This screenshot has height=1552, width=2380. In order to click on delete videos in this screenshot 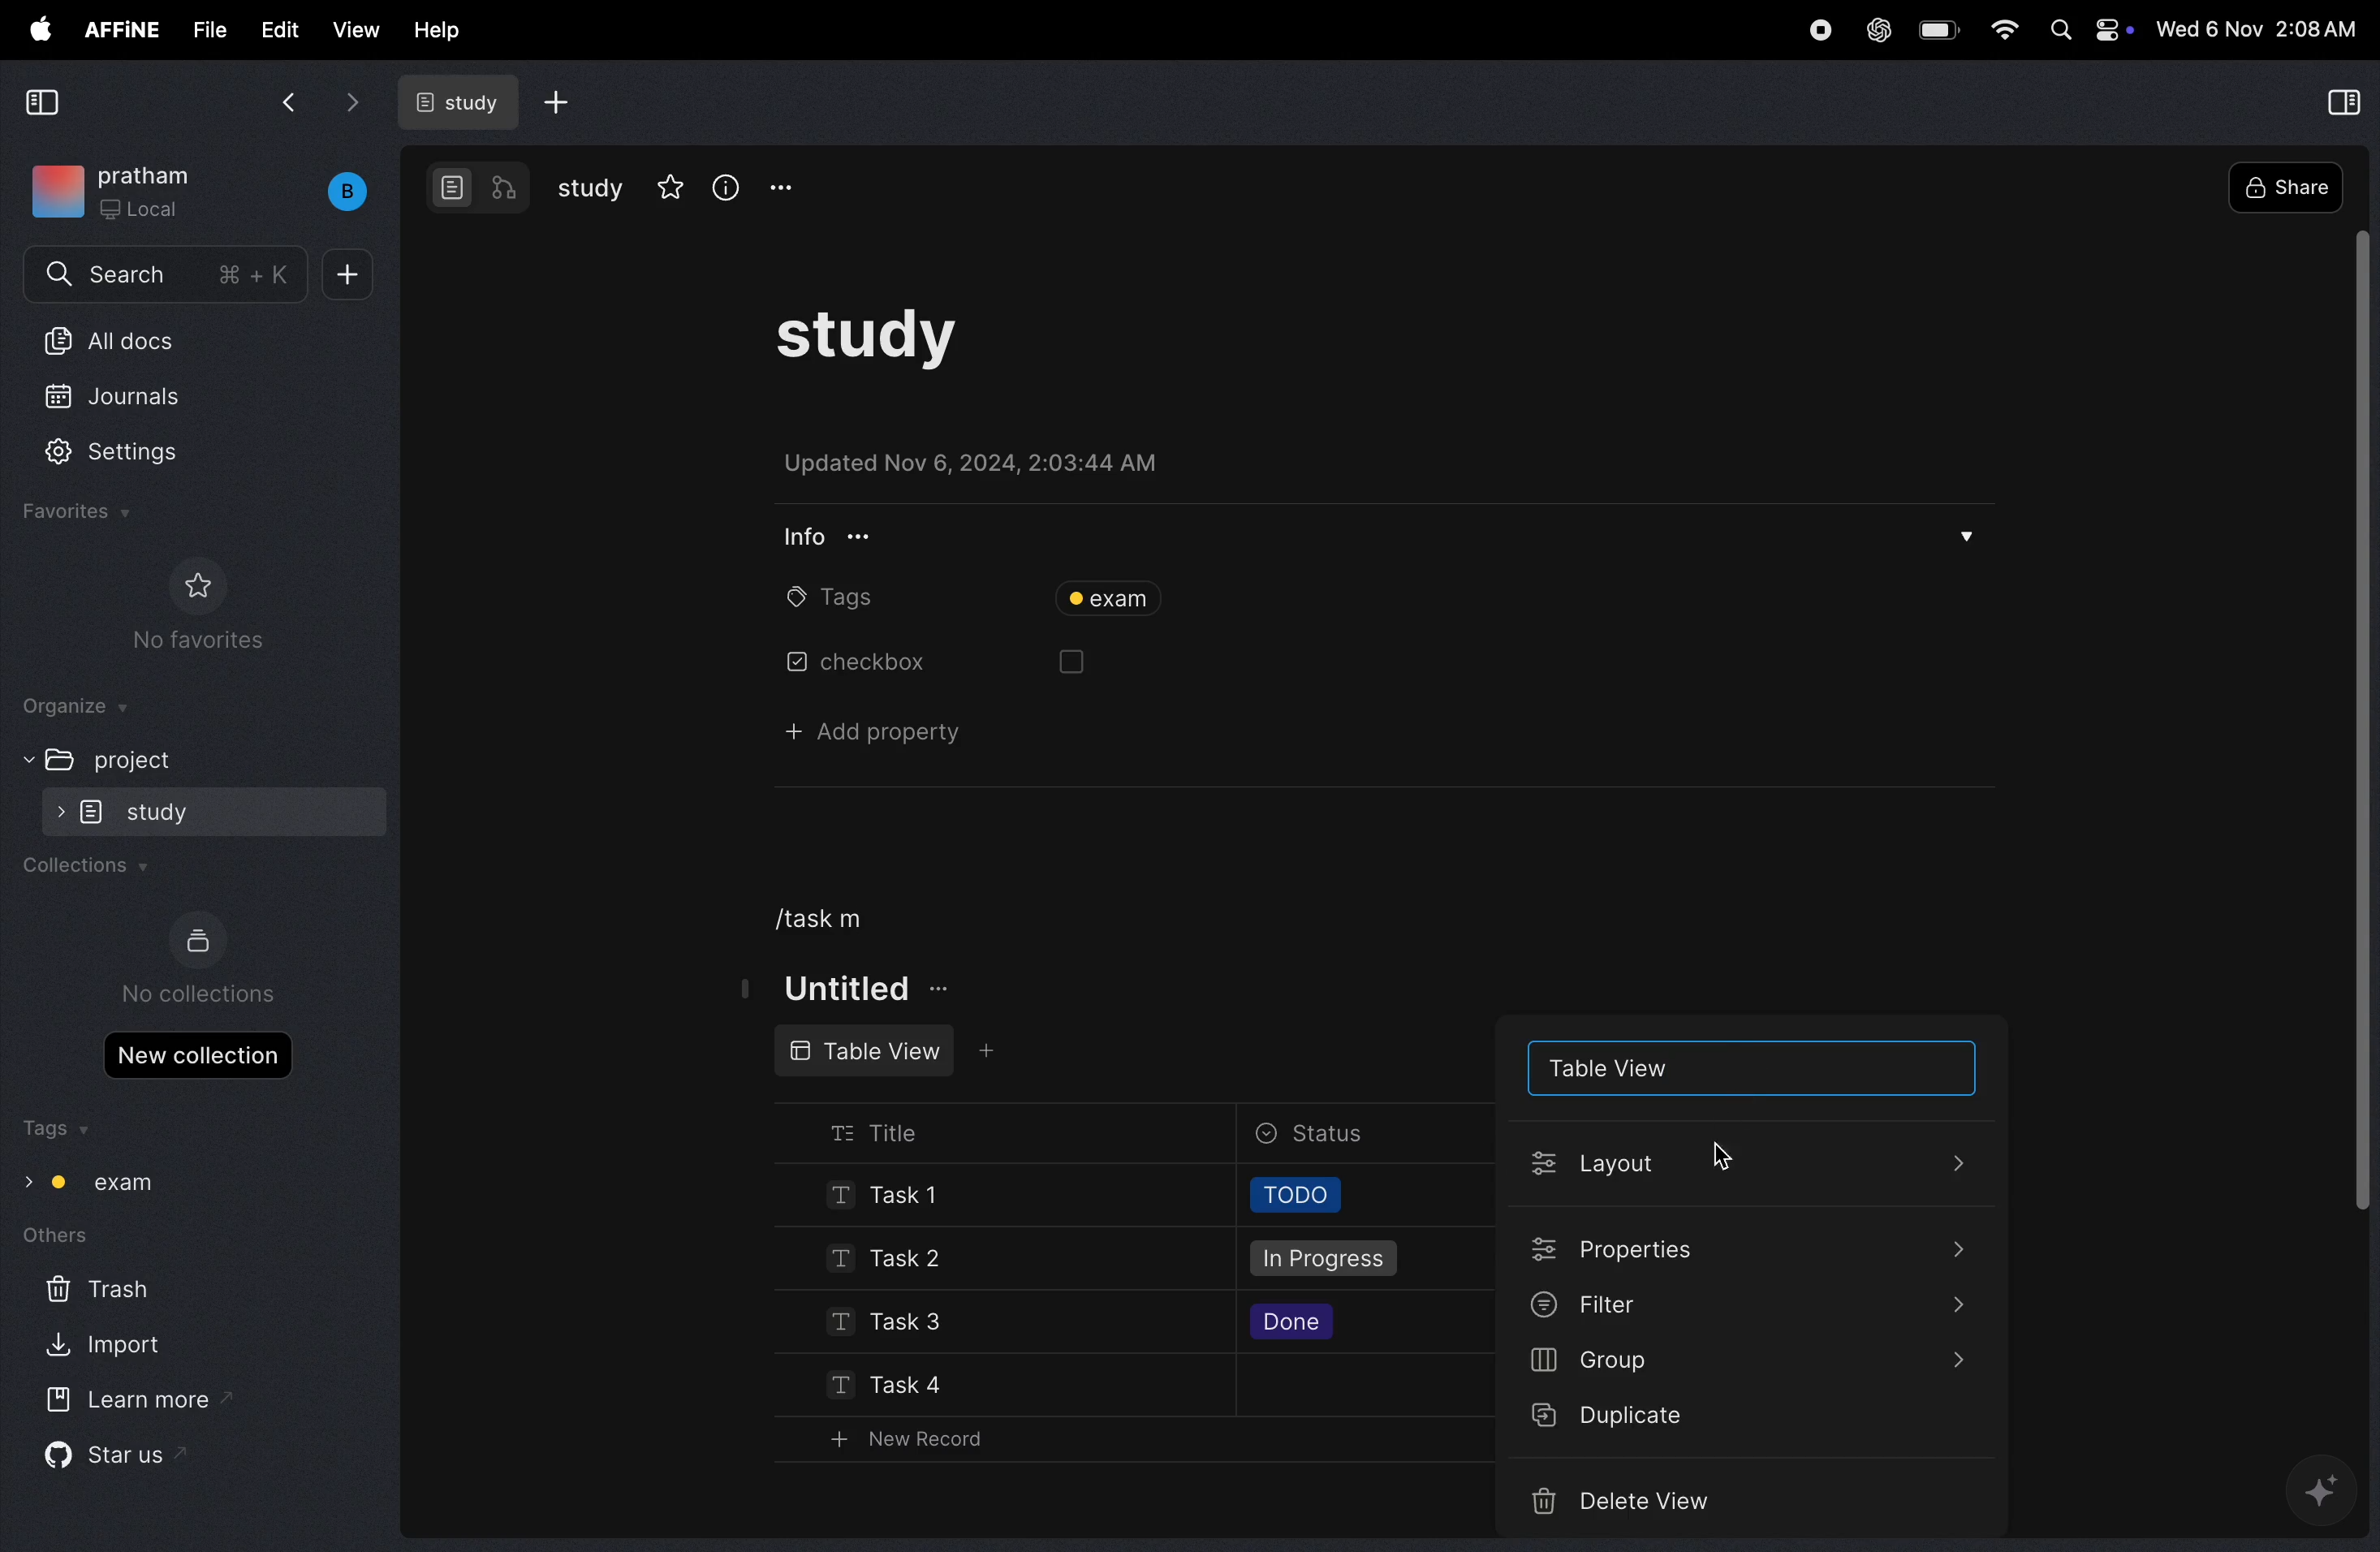, I will do `click(1730, 1500)`.